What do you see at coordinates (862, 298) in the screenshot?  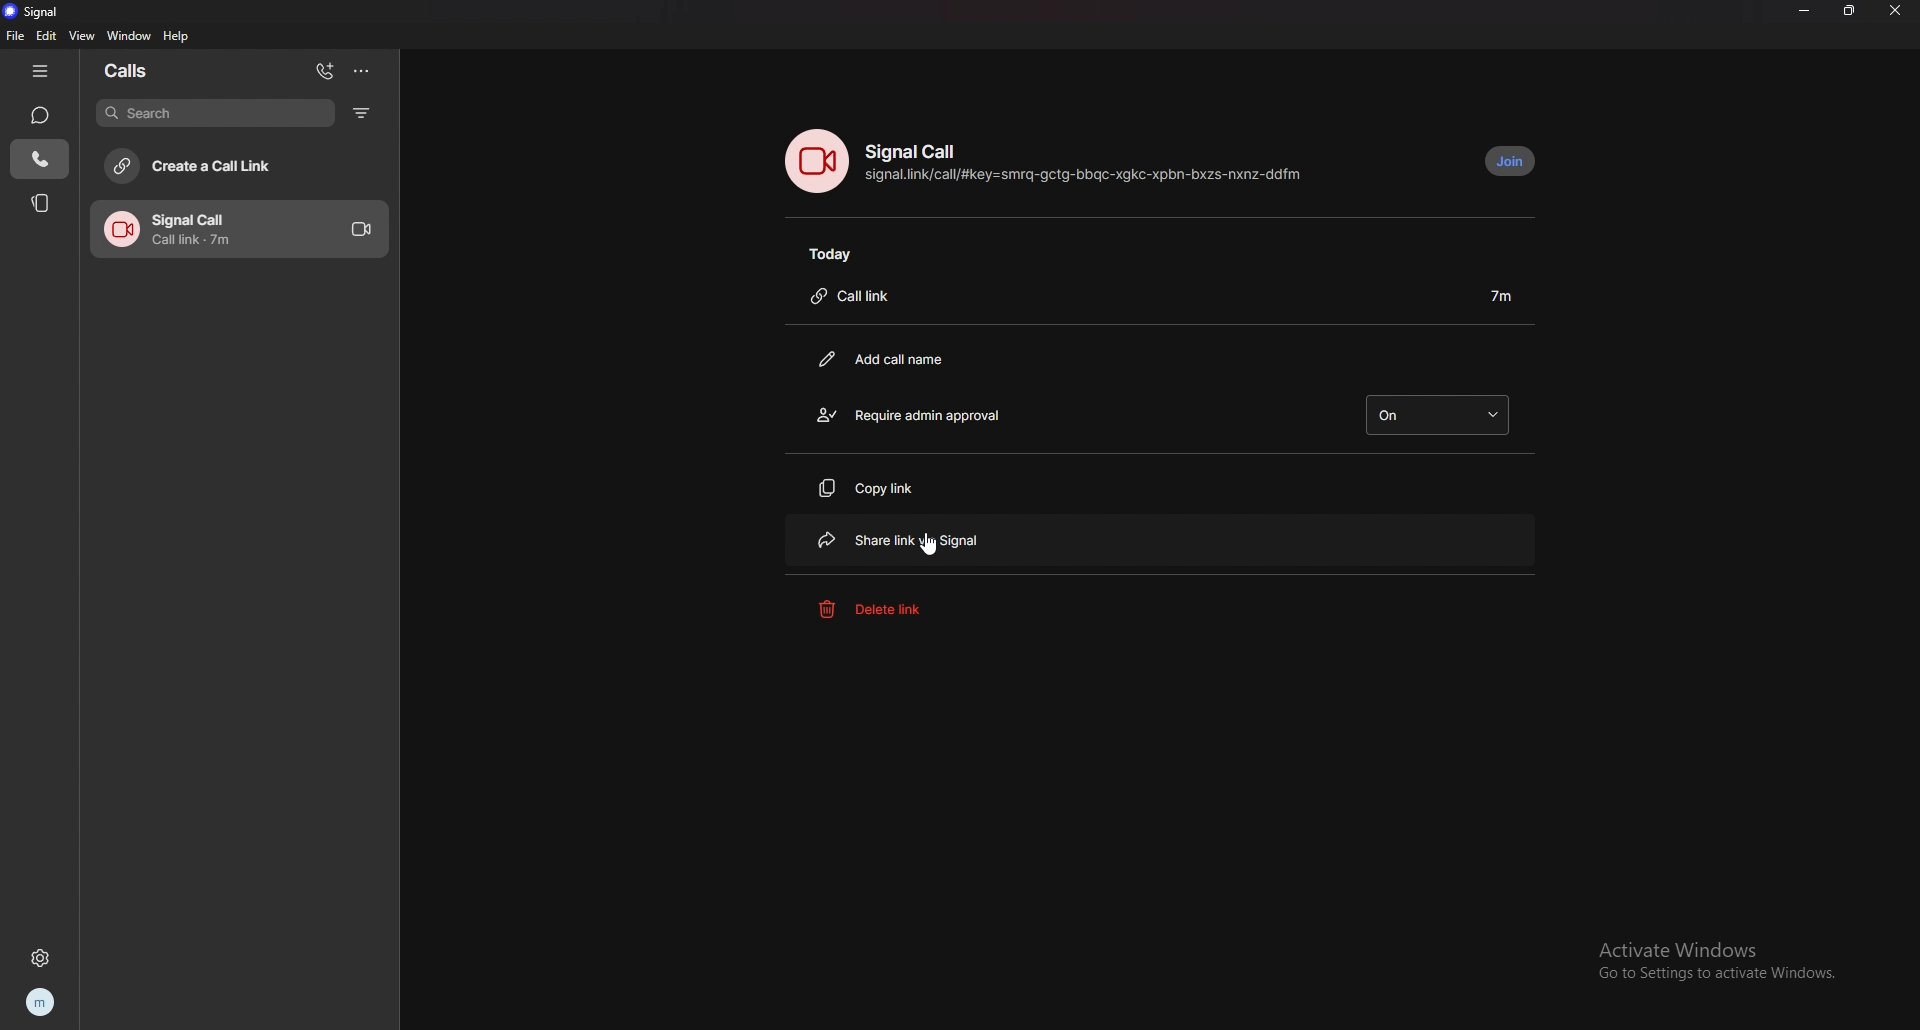 I see `call link` at bounding box center [862, 298].